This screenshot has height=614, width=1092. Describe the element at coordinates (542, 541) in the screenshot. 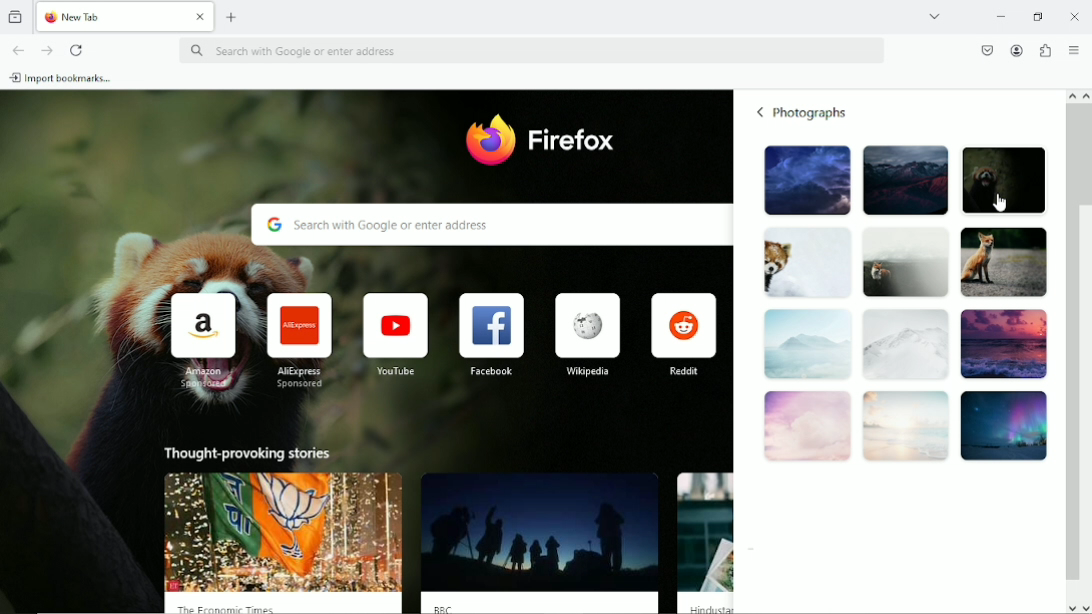

I see `Thought provoking story` at that location.